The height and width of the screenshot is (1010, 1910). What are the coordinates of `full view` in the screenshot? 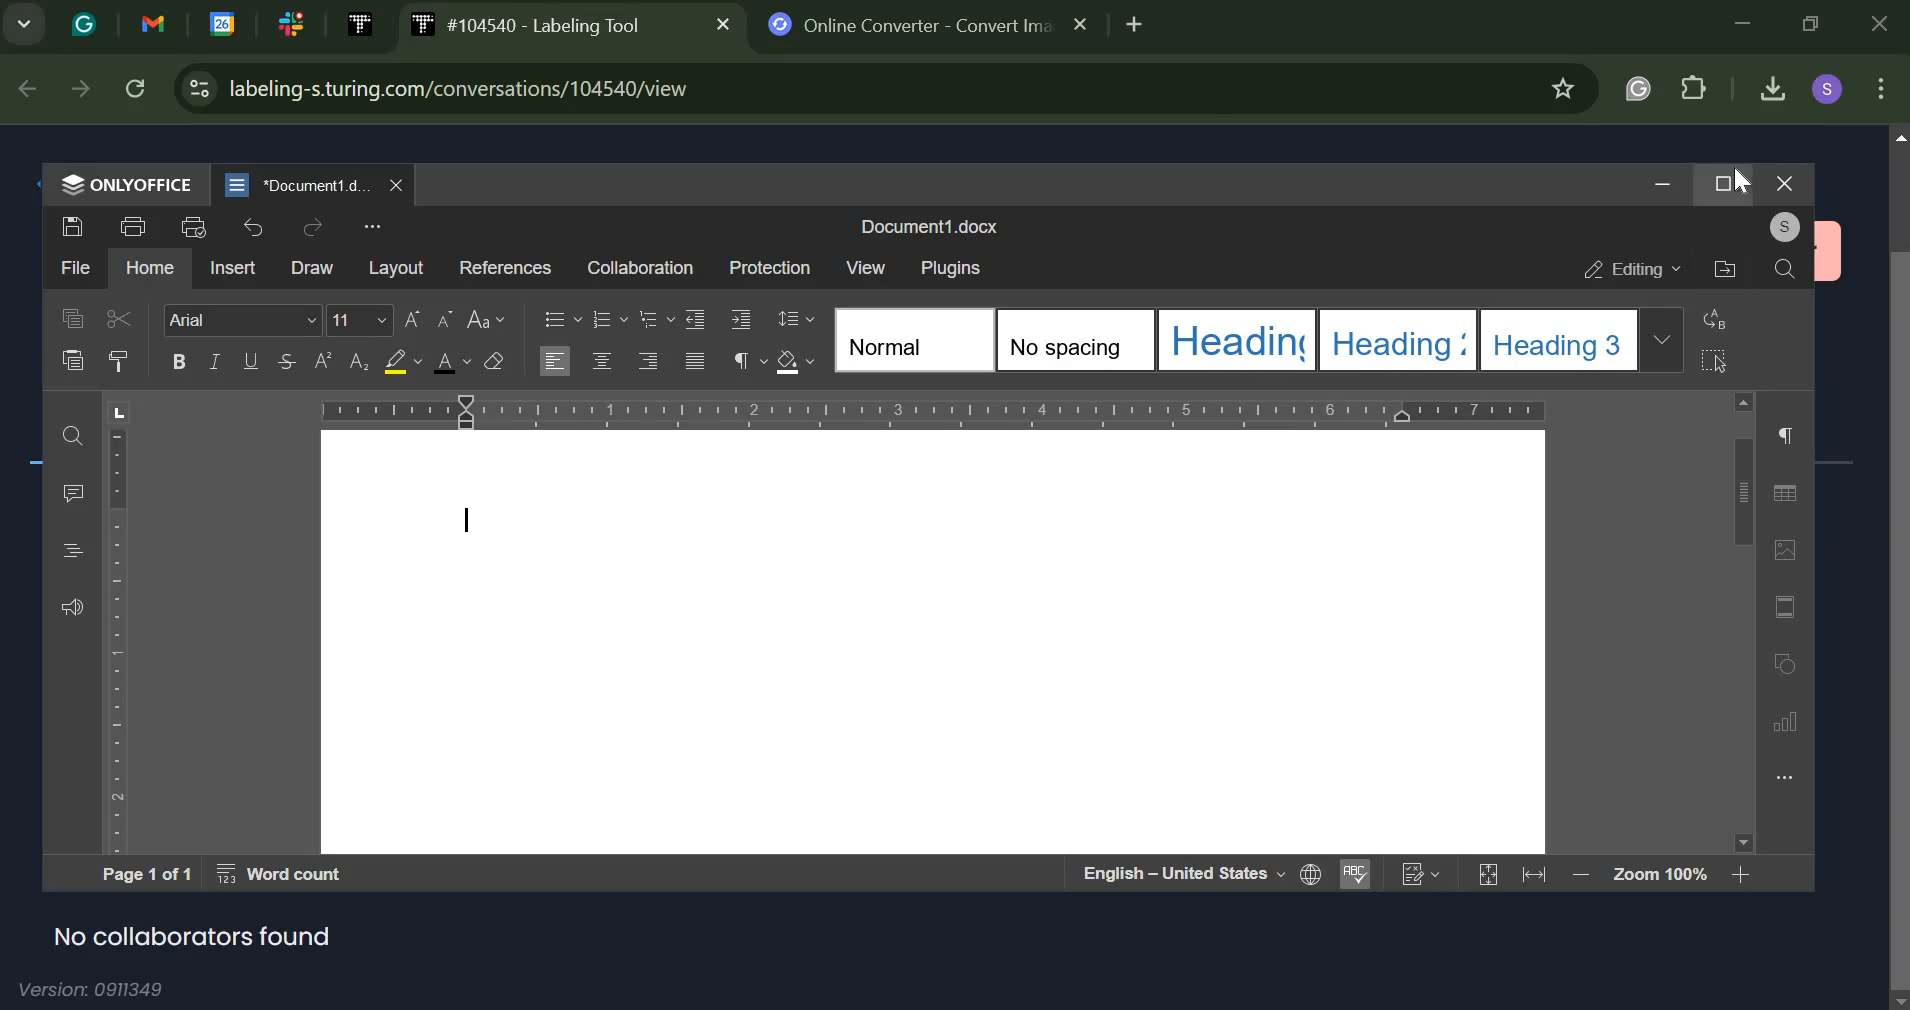 It's located at (1485, 876).